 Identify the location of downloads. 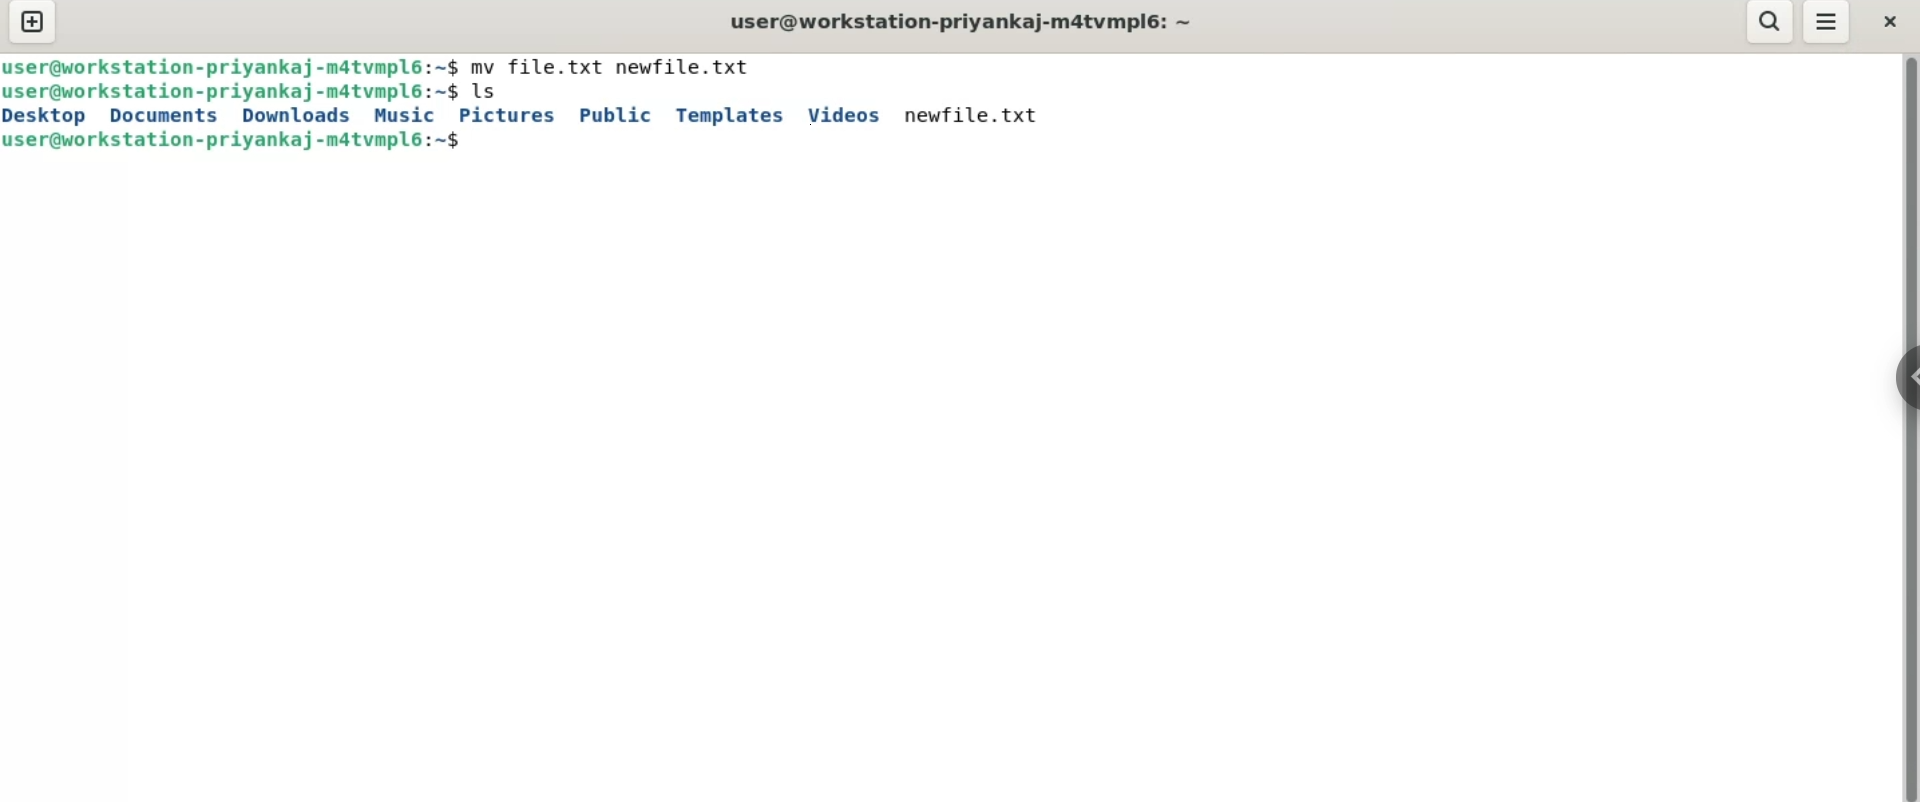
(295, 116).